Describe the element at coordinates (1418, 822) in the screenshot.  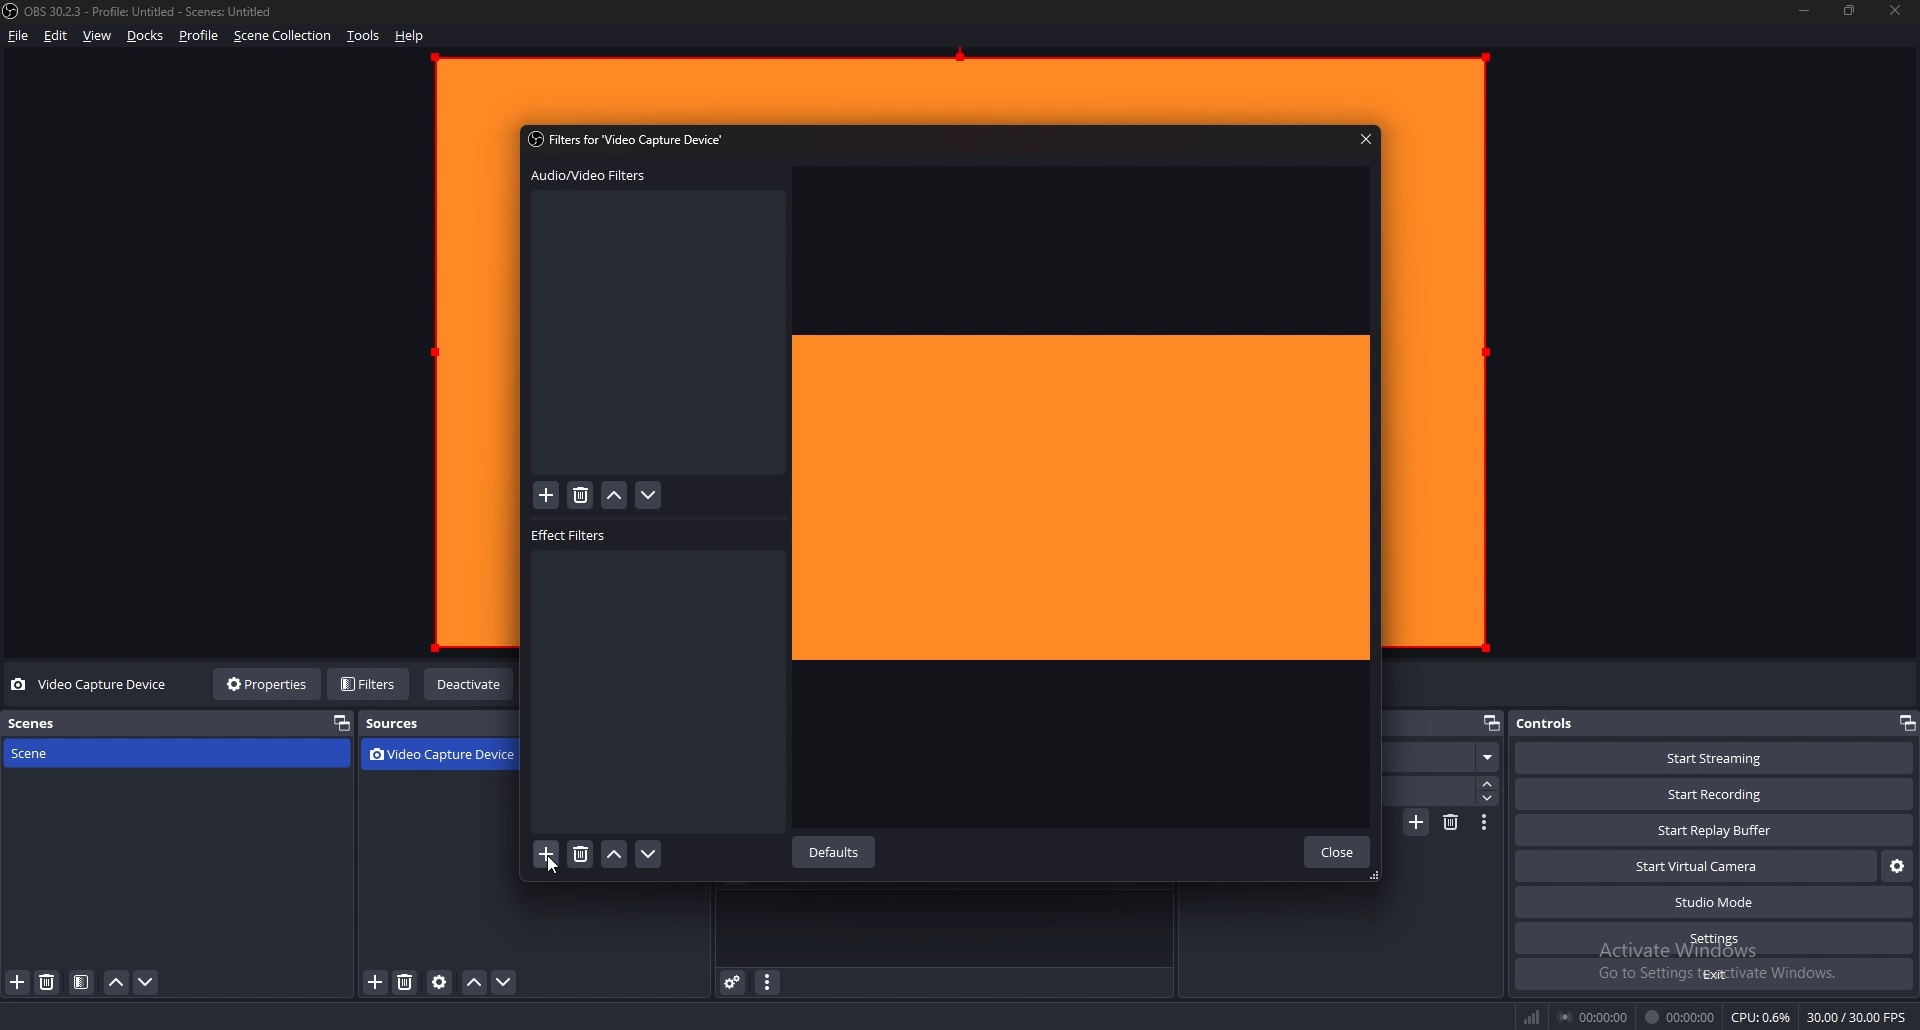
I see `add transition` at that location.